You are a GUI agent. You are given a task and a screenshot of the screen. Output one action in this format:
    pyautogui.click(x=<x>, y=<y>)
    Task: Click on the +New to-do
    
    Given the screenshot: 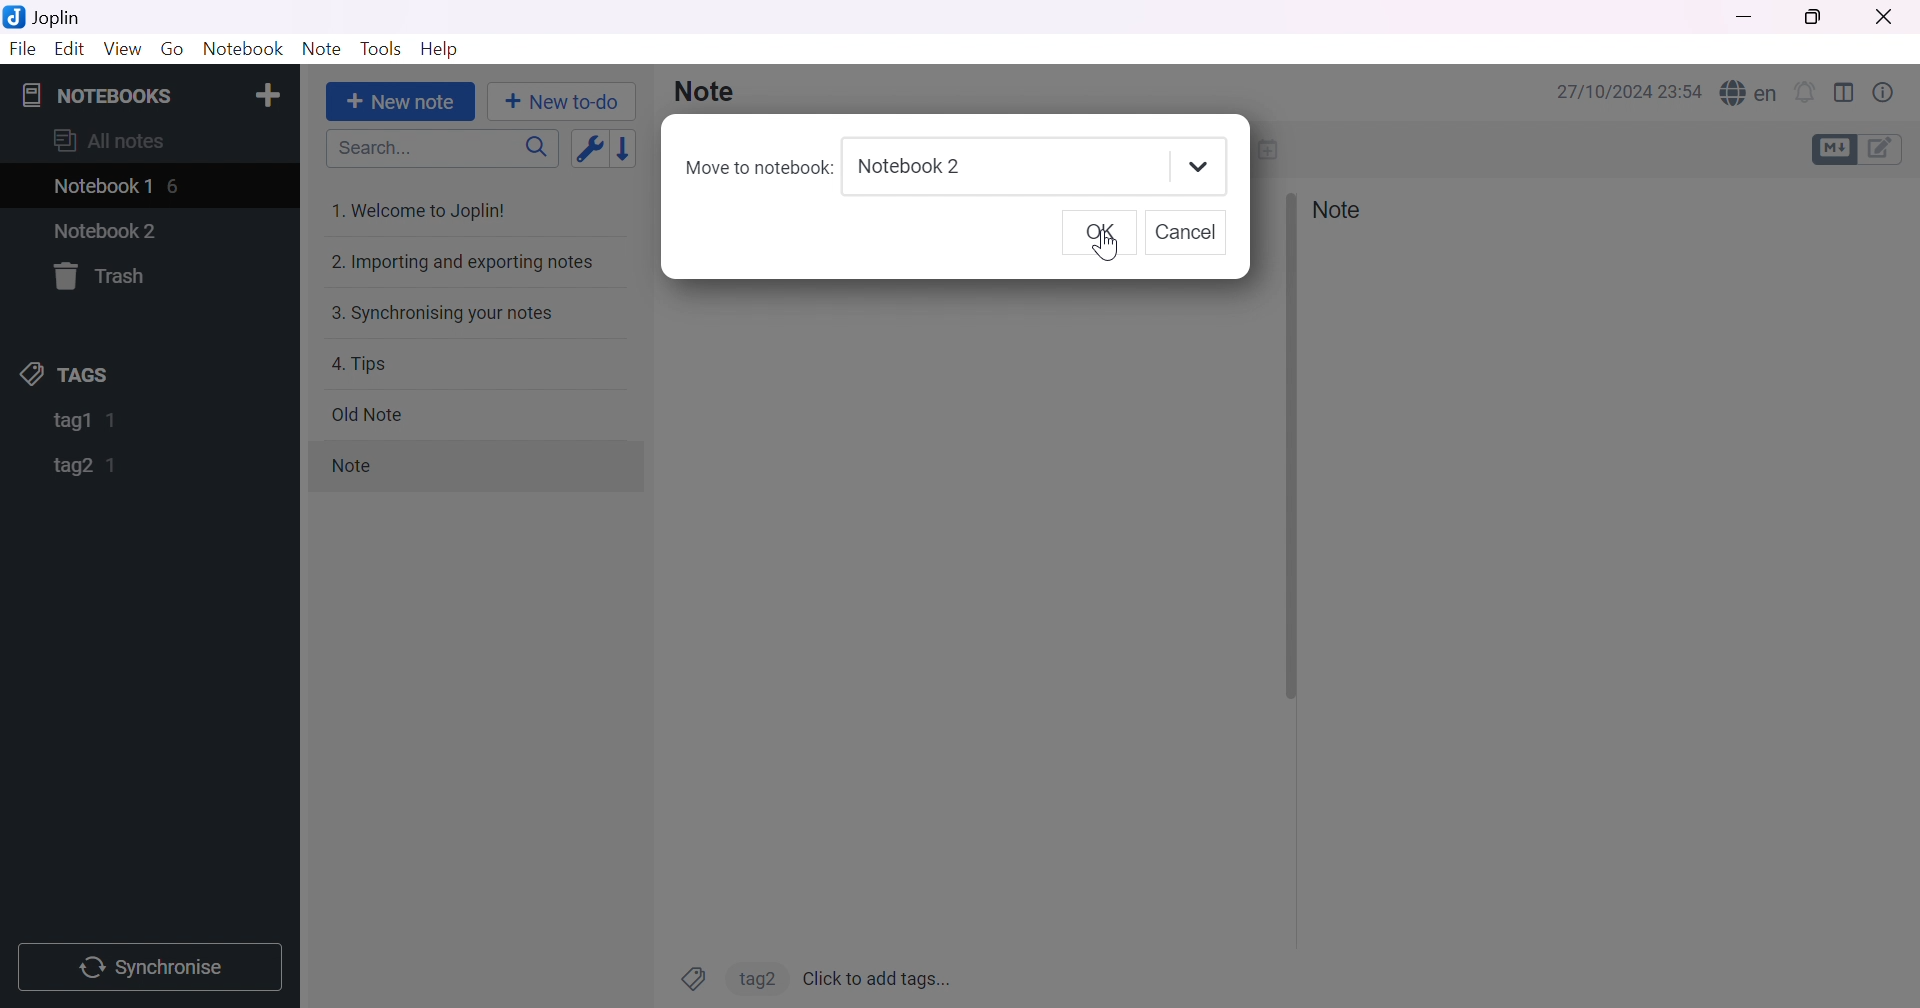 What is the action you would take?
    pyautogui.click(x=568, y=103)
    